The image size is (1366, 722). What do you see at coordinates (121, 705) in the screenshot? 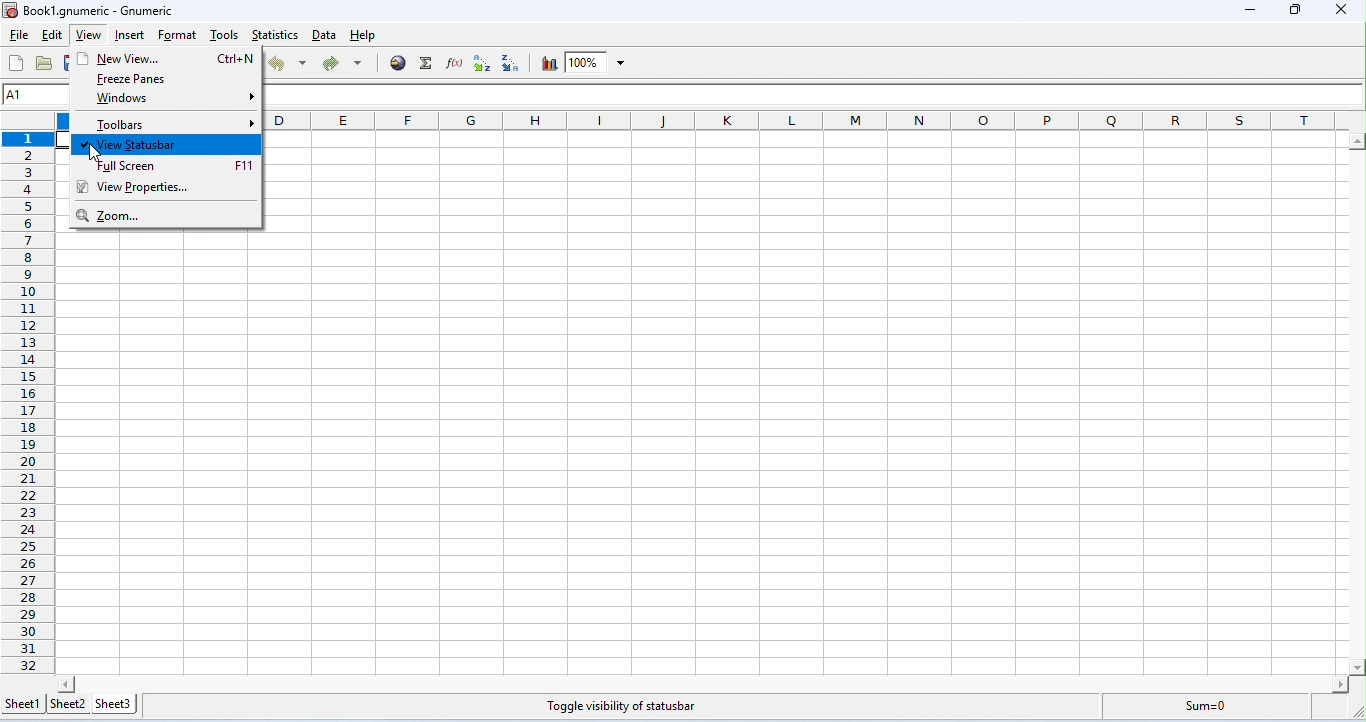
I see `sheet3` at bounding box center [121, 705].